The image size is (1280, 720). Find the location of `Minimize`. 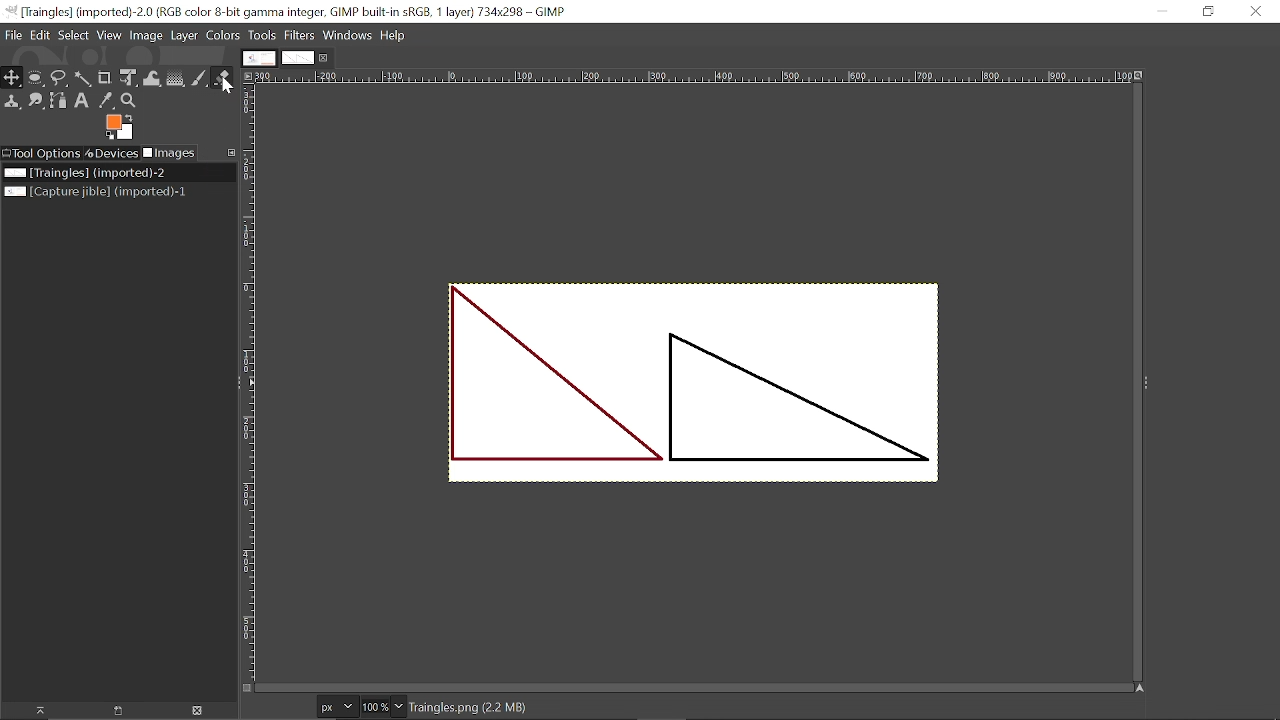

Minimize is located at coordinates (1162, 12).